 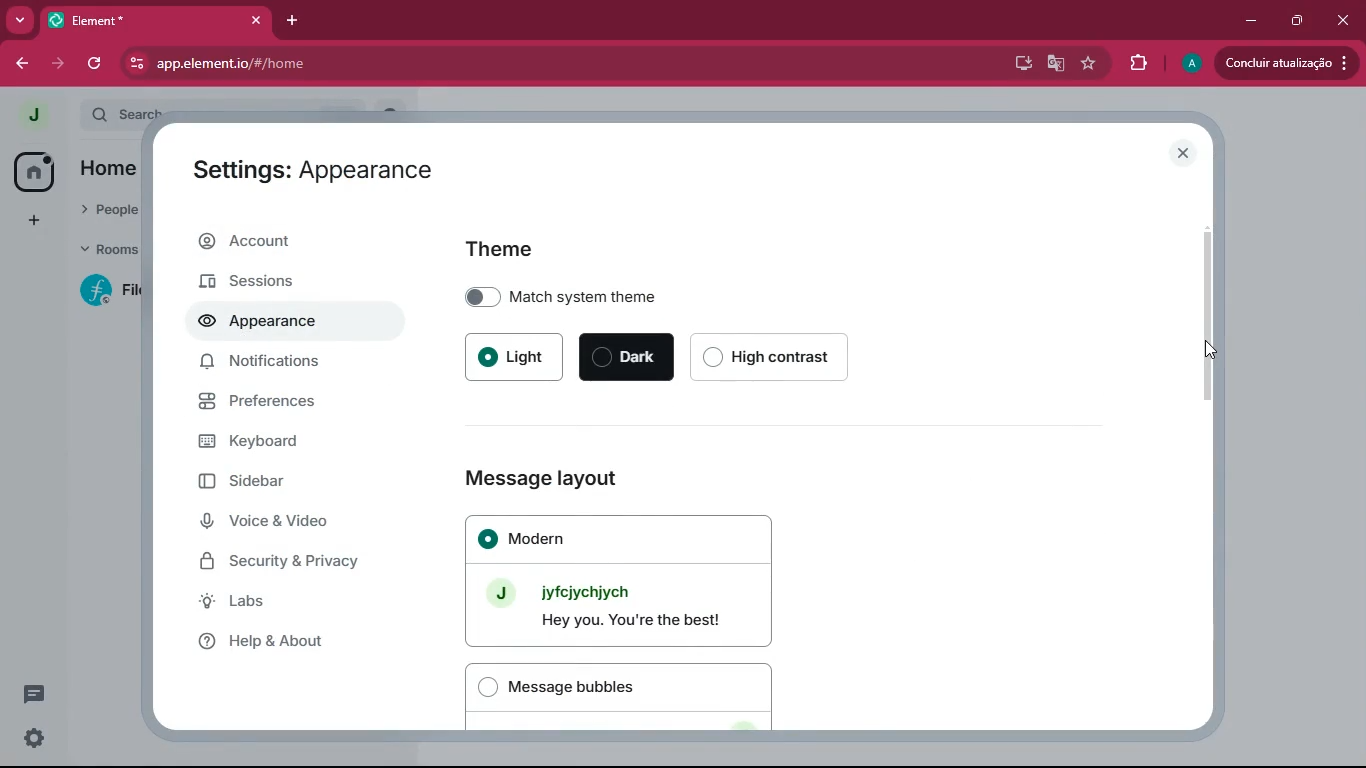 What do you see at coordinates (314, 169) in the screenshot?
I see `Settings: Appearance` at bounding box center [314, 169].